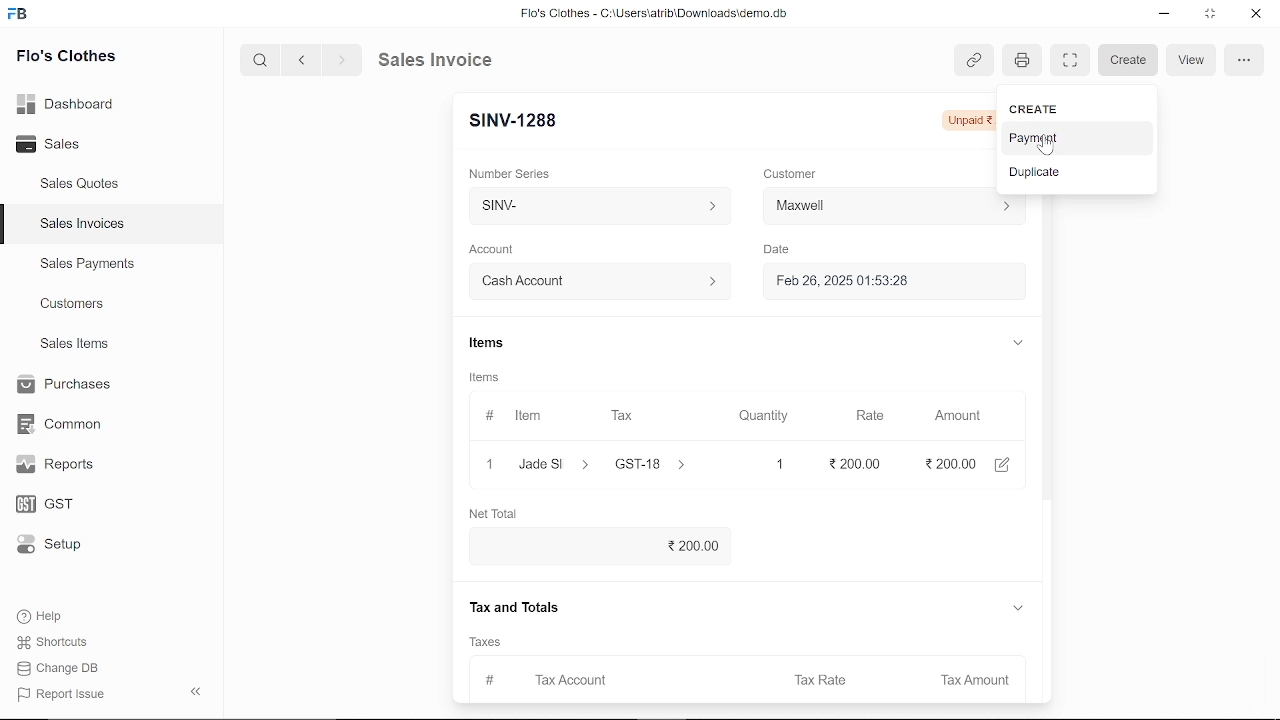 This screenshot has width=1280, height=720. What do you see at coordinates (521, 121) in the screenshot?
I see `New Entry` at bounding box center [521, 121].